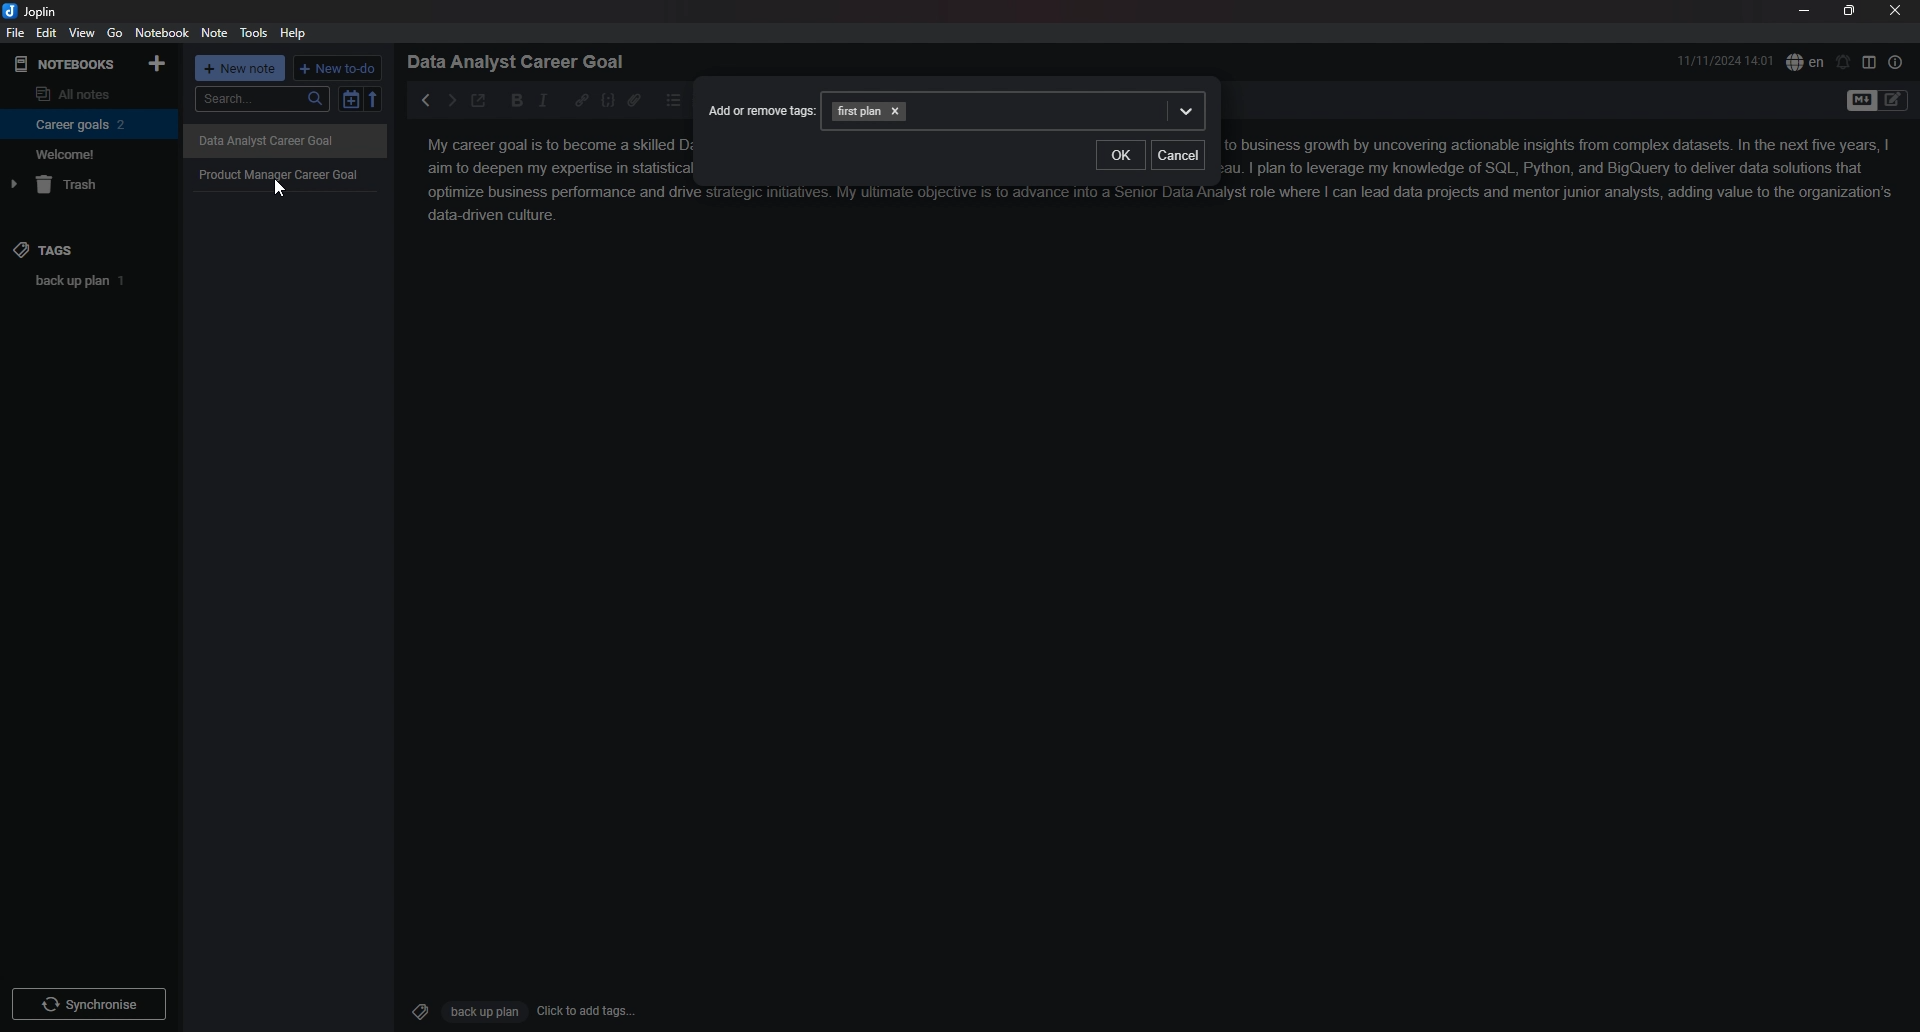  What do you see at coordinates (543, 101) in the screenshot?
I see `italic` at bounding box center [543, 101].